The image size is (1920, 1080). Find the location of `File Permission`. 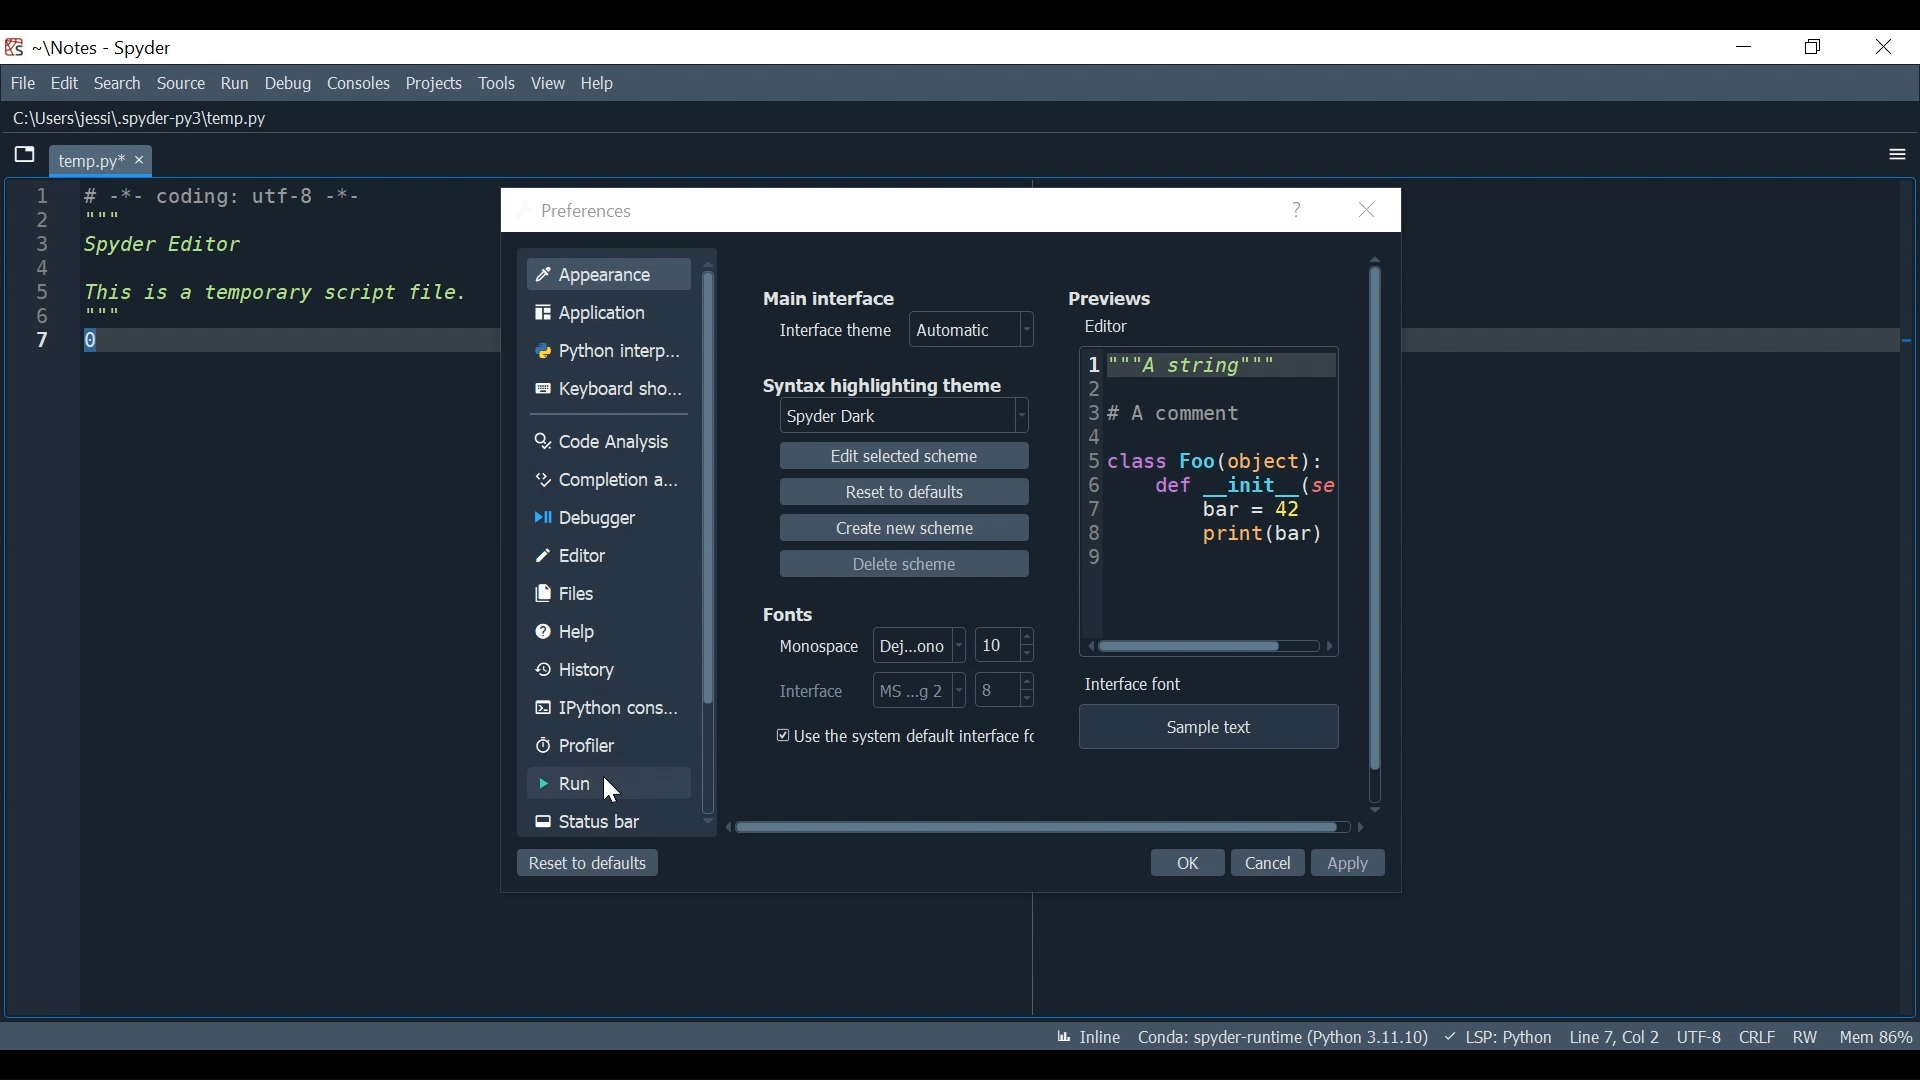

File Permission is located at coordinates (1812, 1036).